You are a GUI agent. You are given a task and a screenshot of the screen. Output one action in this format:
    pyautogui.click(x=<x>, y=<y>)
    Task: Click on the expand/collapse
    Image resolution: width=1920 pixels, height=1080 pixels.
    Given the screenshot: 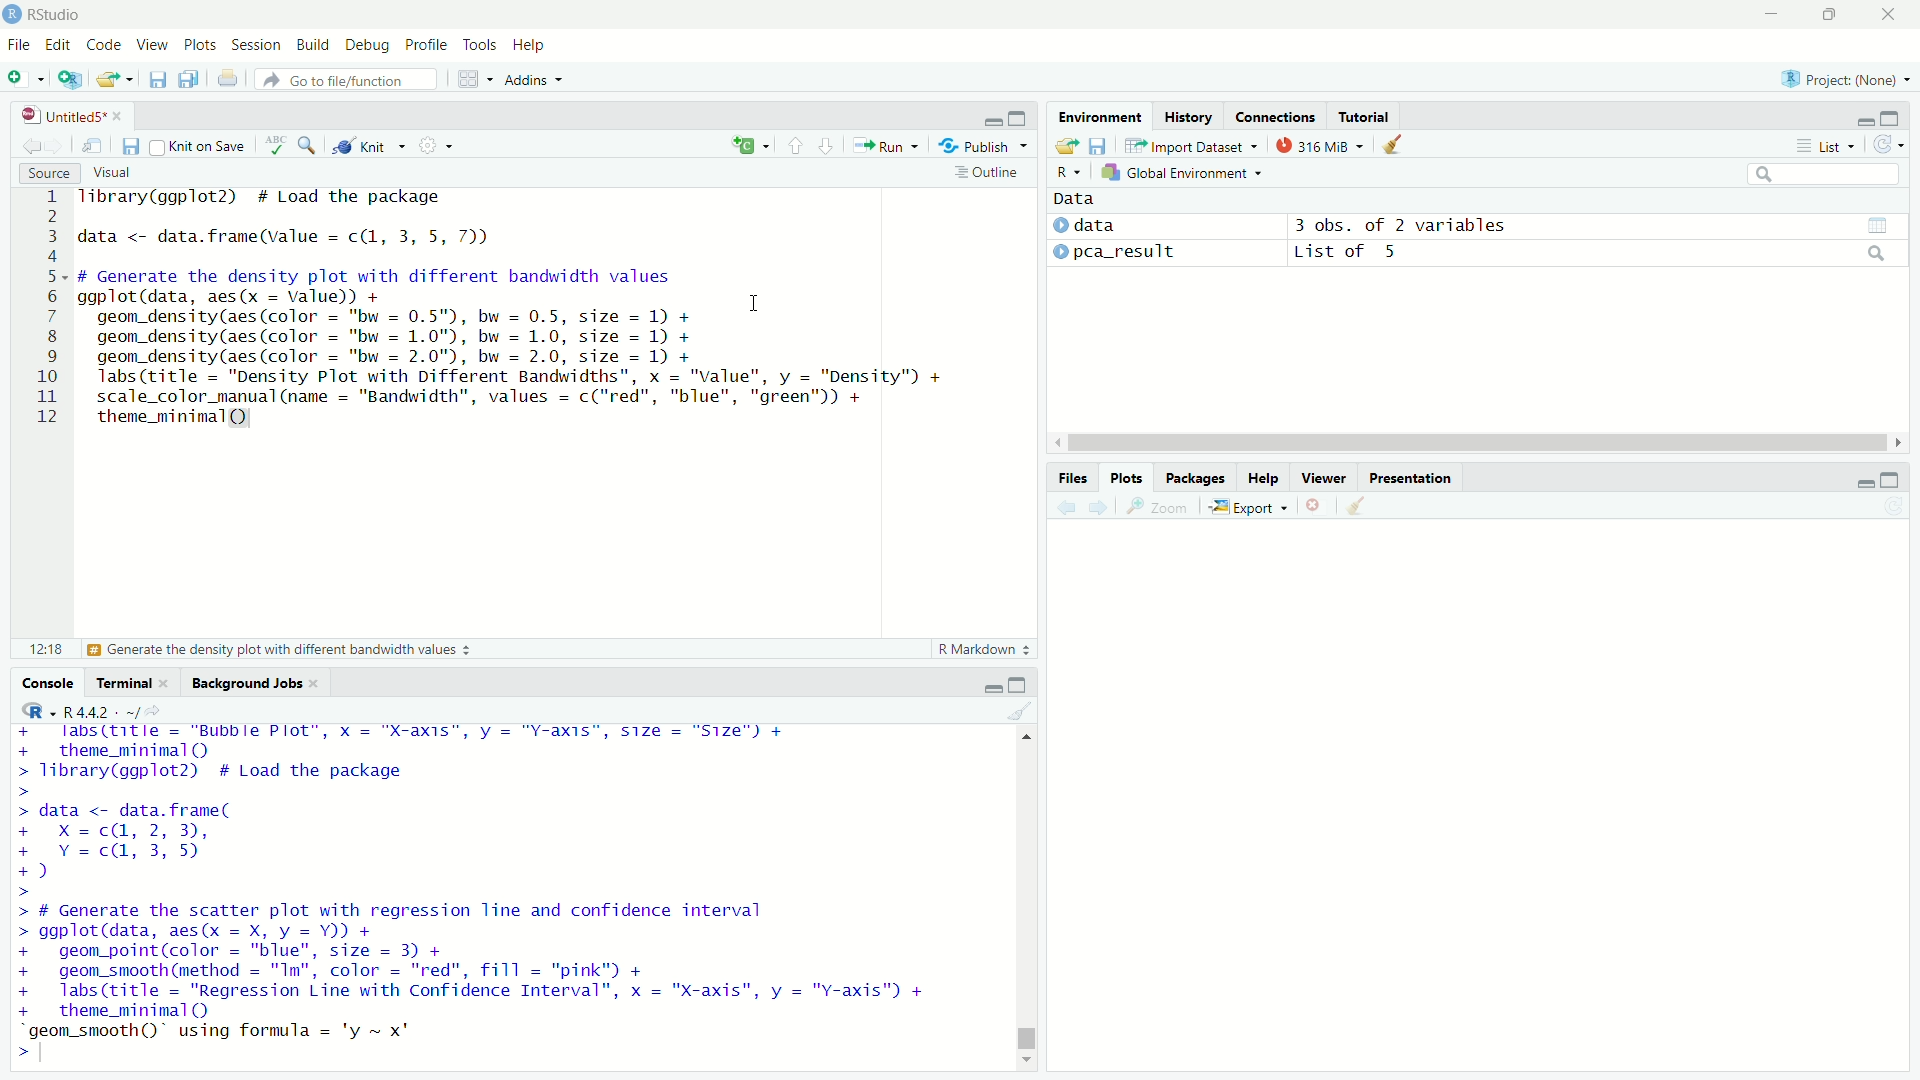 What is the action you would take?
    pyautogui.click(x=1059, y=225)
    